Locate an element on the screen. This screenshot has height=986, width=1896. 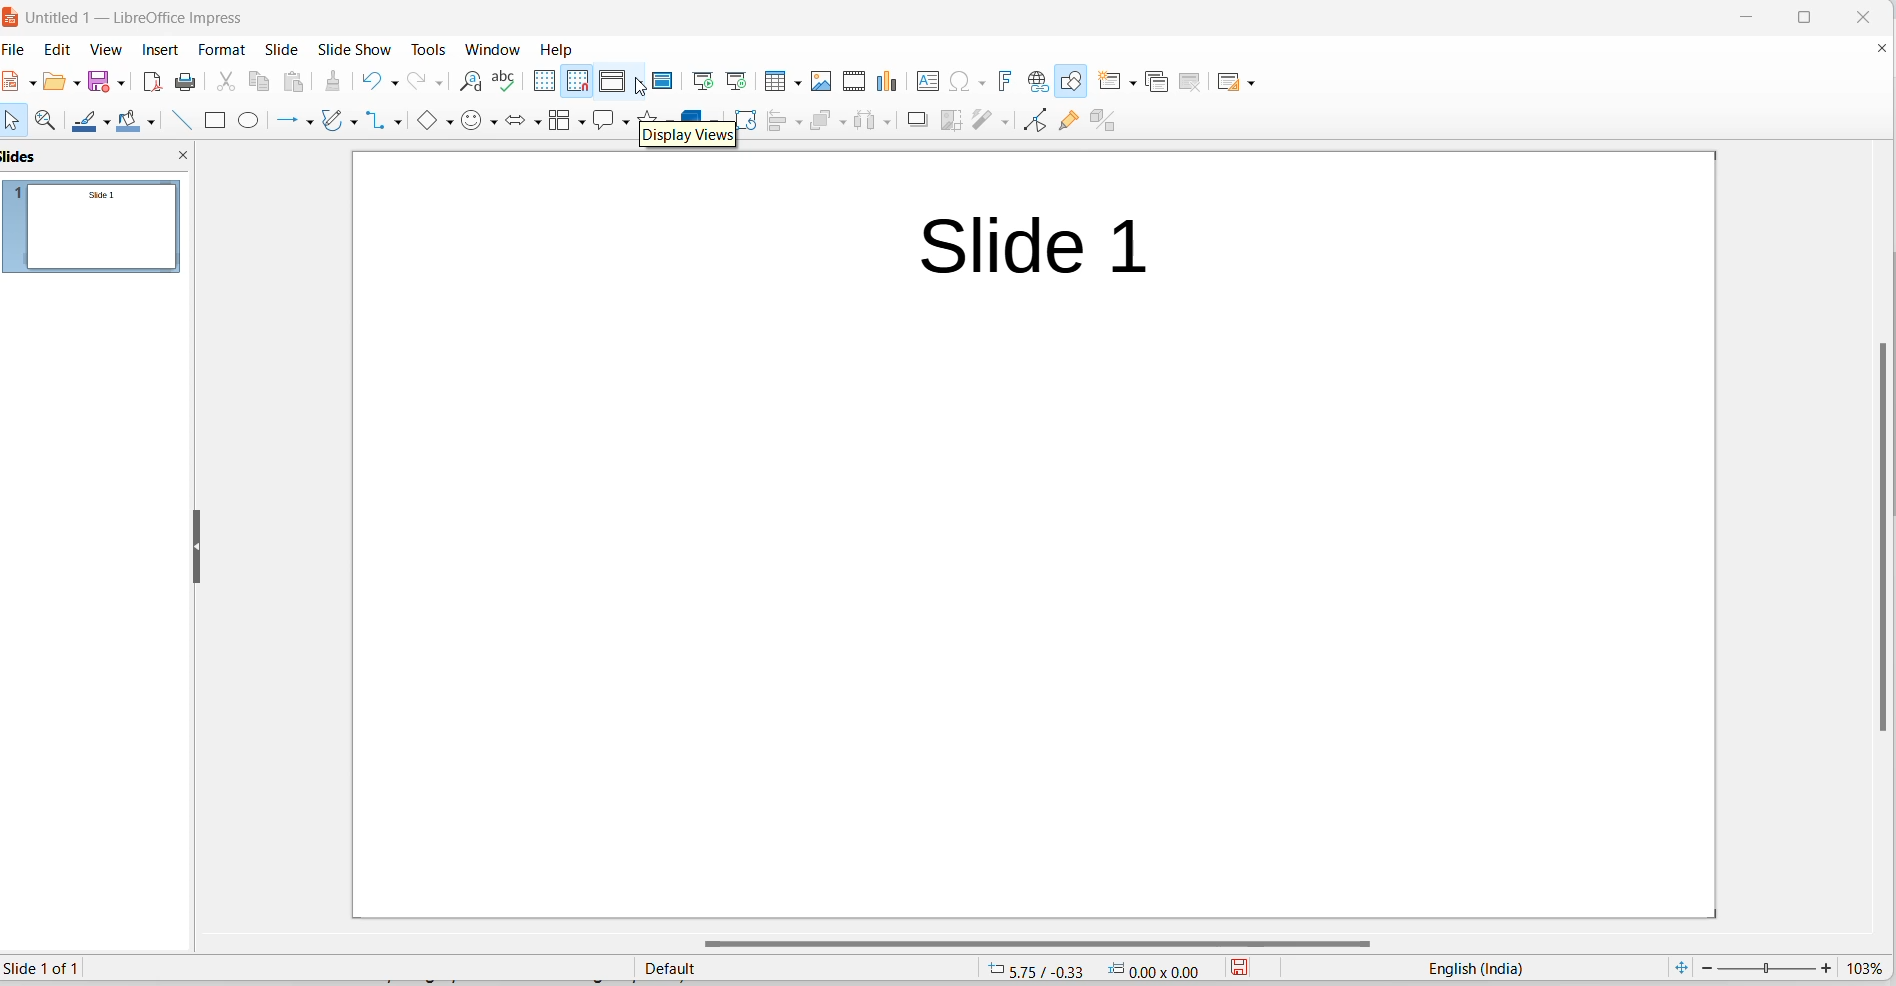
start from current slide is located at coordinates (735, 80).